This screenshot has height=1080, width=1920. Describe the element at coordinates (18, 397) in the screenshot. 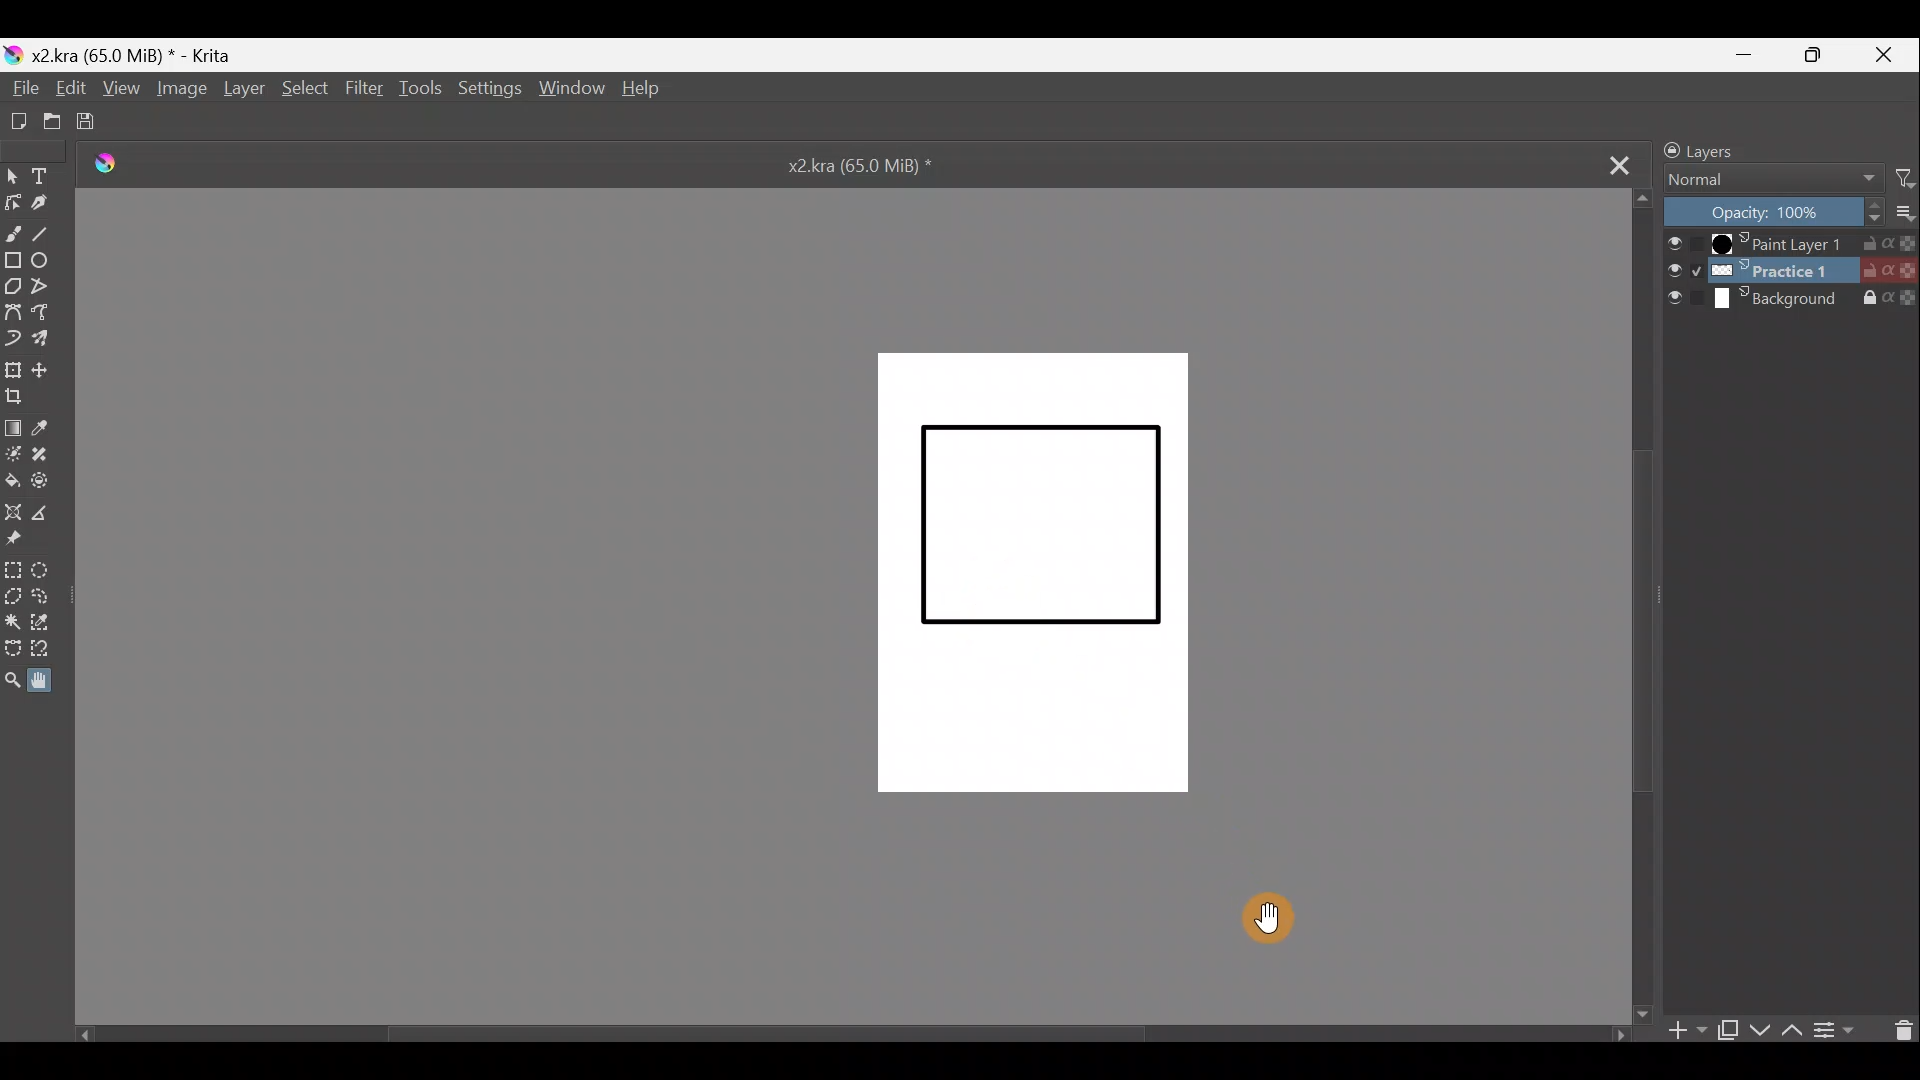

I see `Crop image to an area` at that location.